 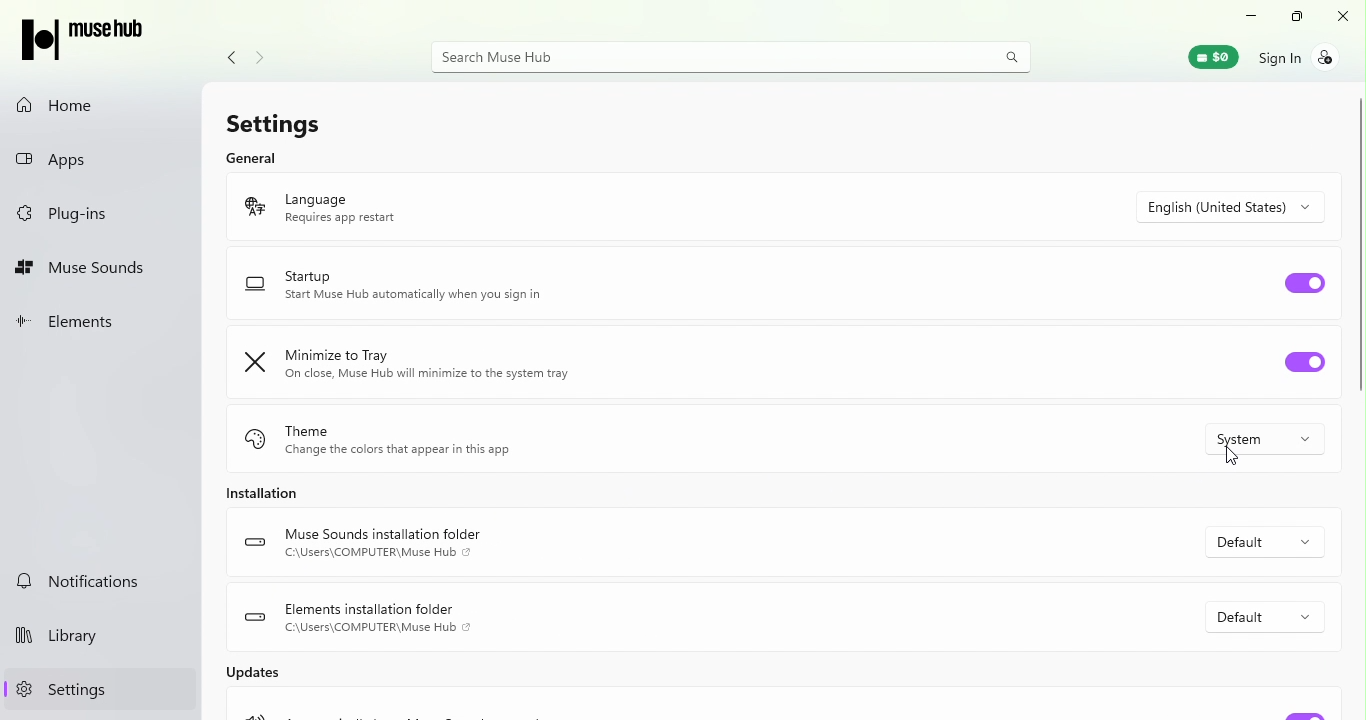 I want to click on Muse sounds, so click(x=88, y=272).